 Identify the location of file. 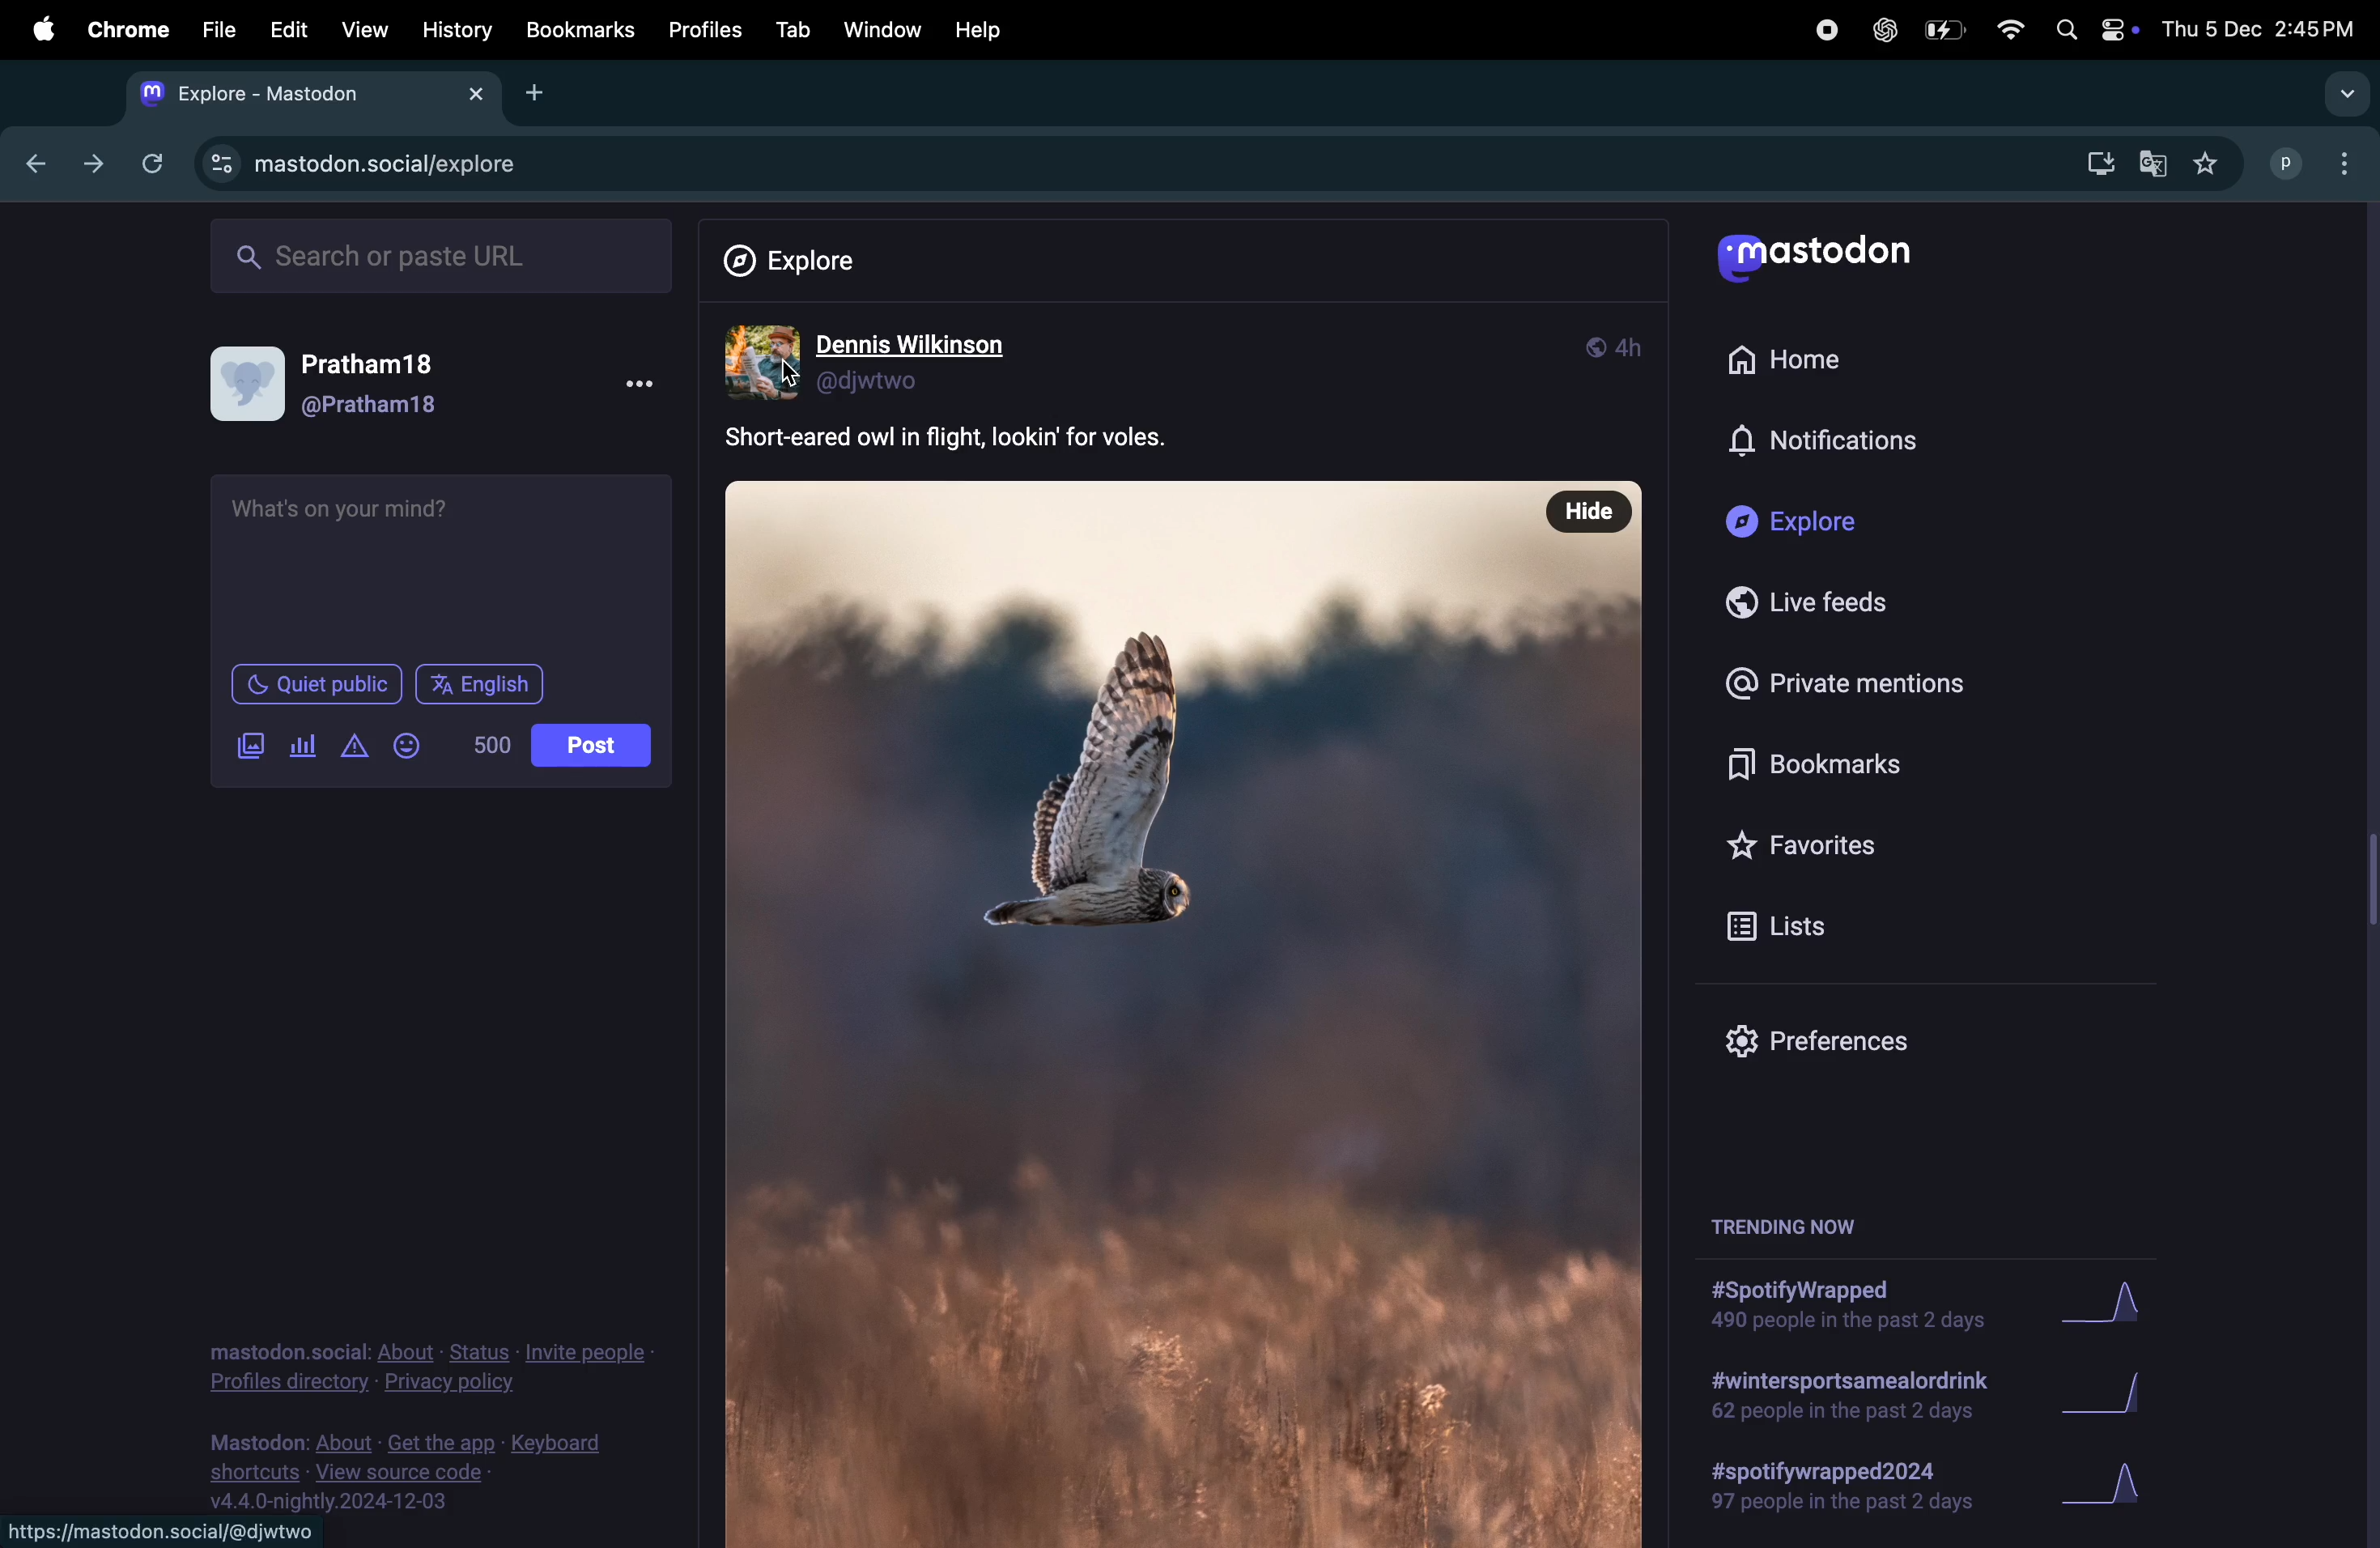
(218, 30).